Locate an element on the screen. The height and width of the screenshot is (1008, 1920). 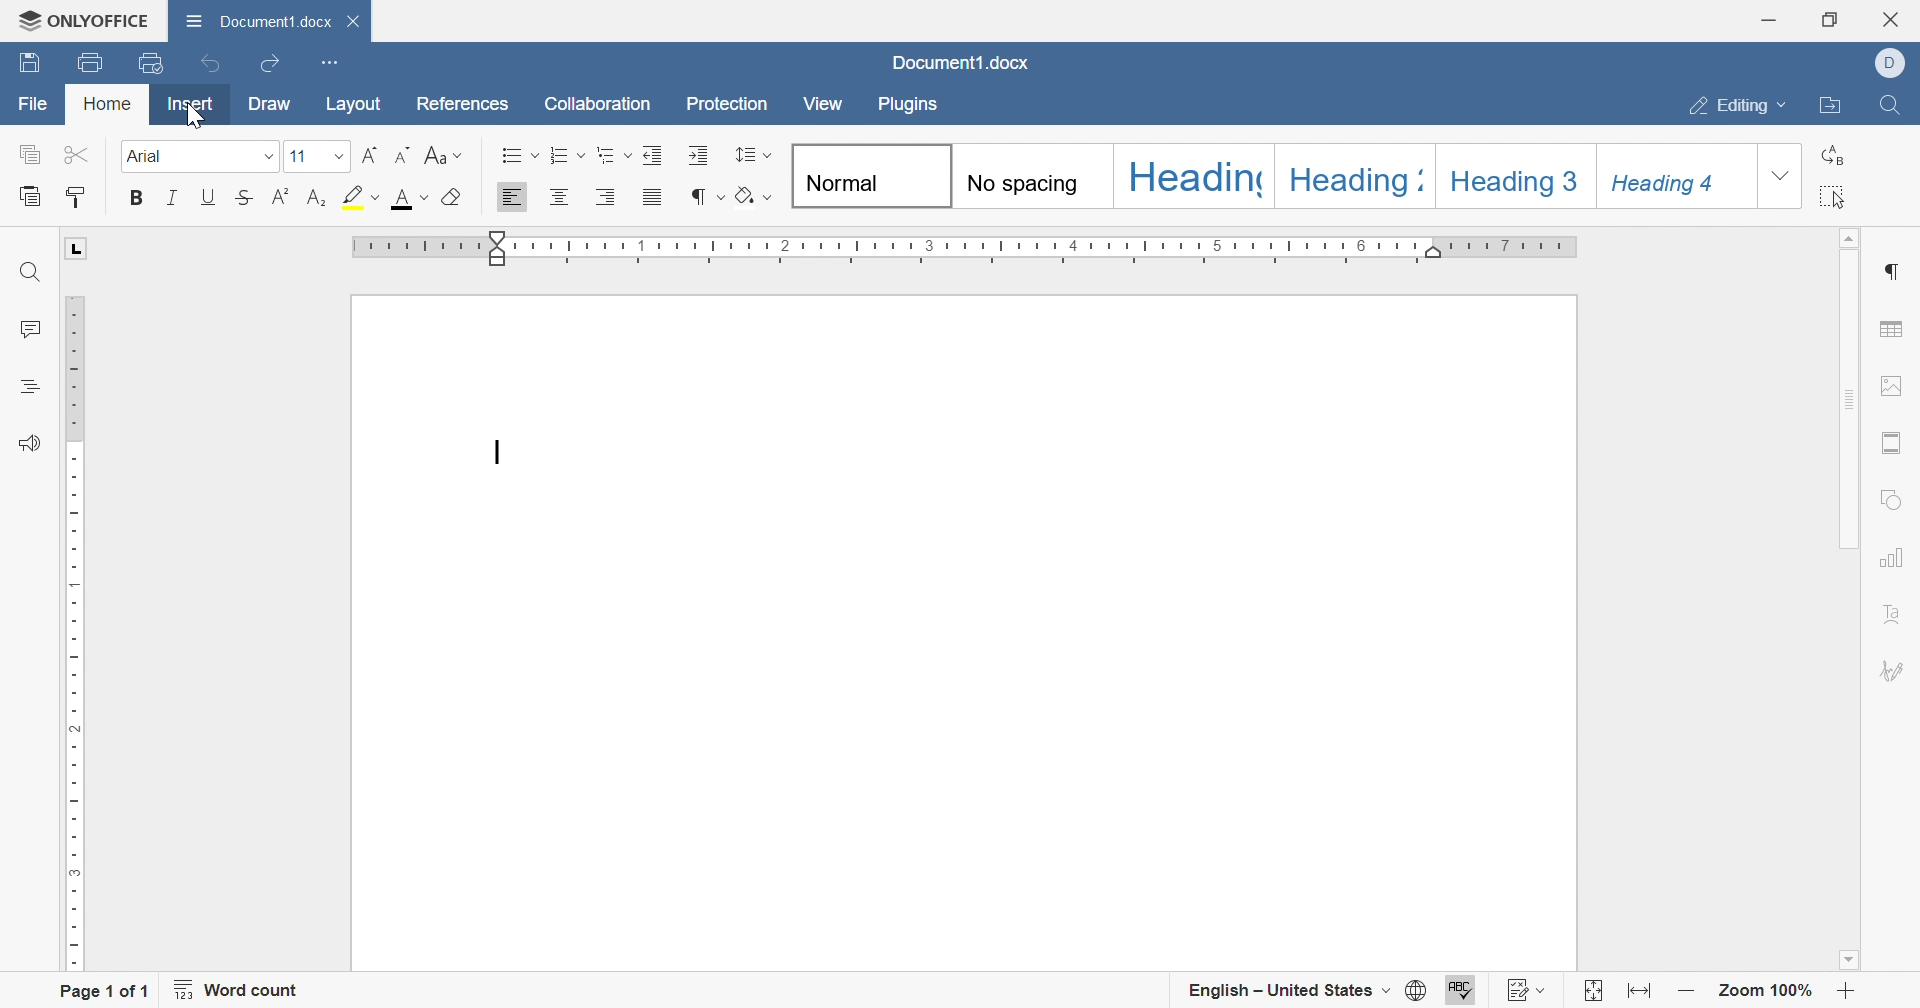
Redo is located at coordinates (271, 64).